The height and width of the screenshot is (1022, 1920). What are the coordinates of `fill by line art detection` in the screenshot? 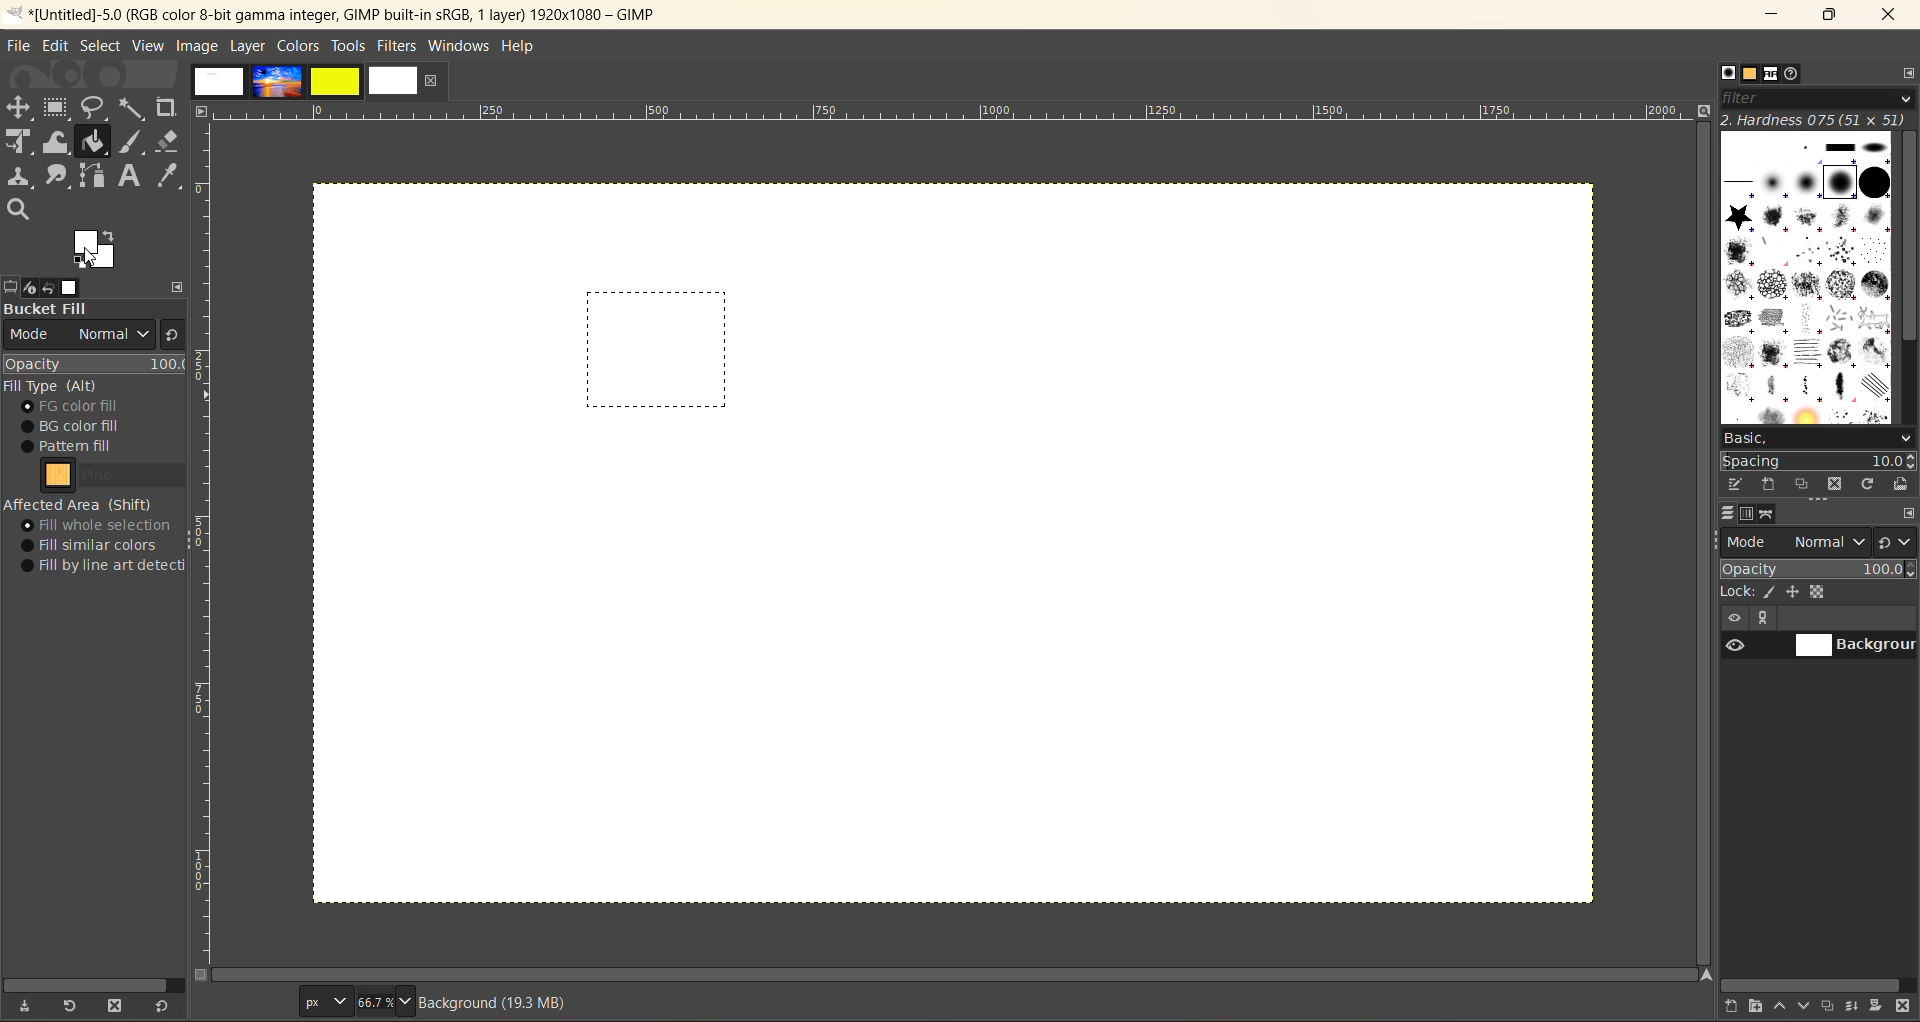 It's located at (108, 567).